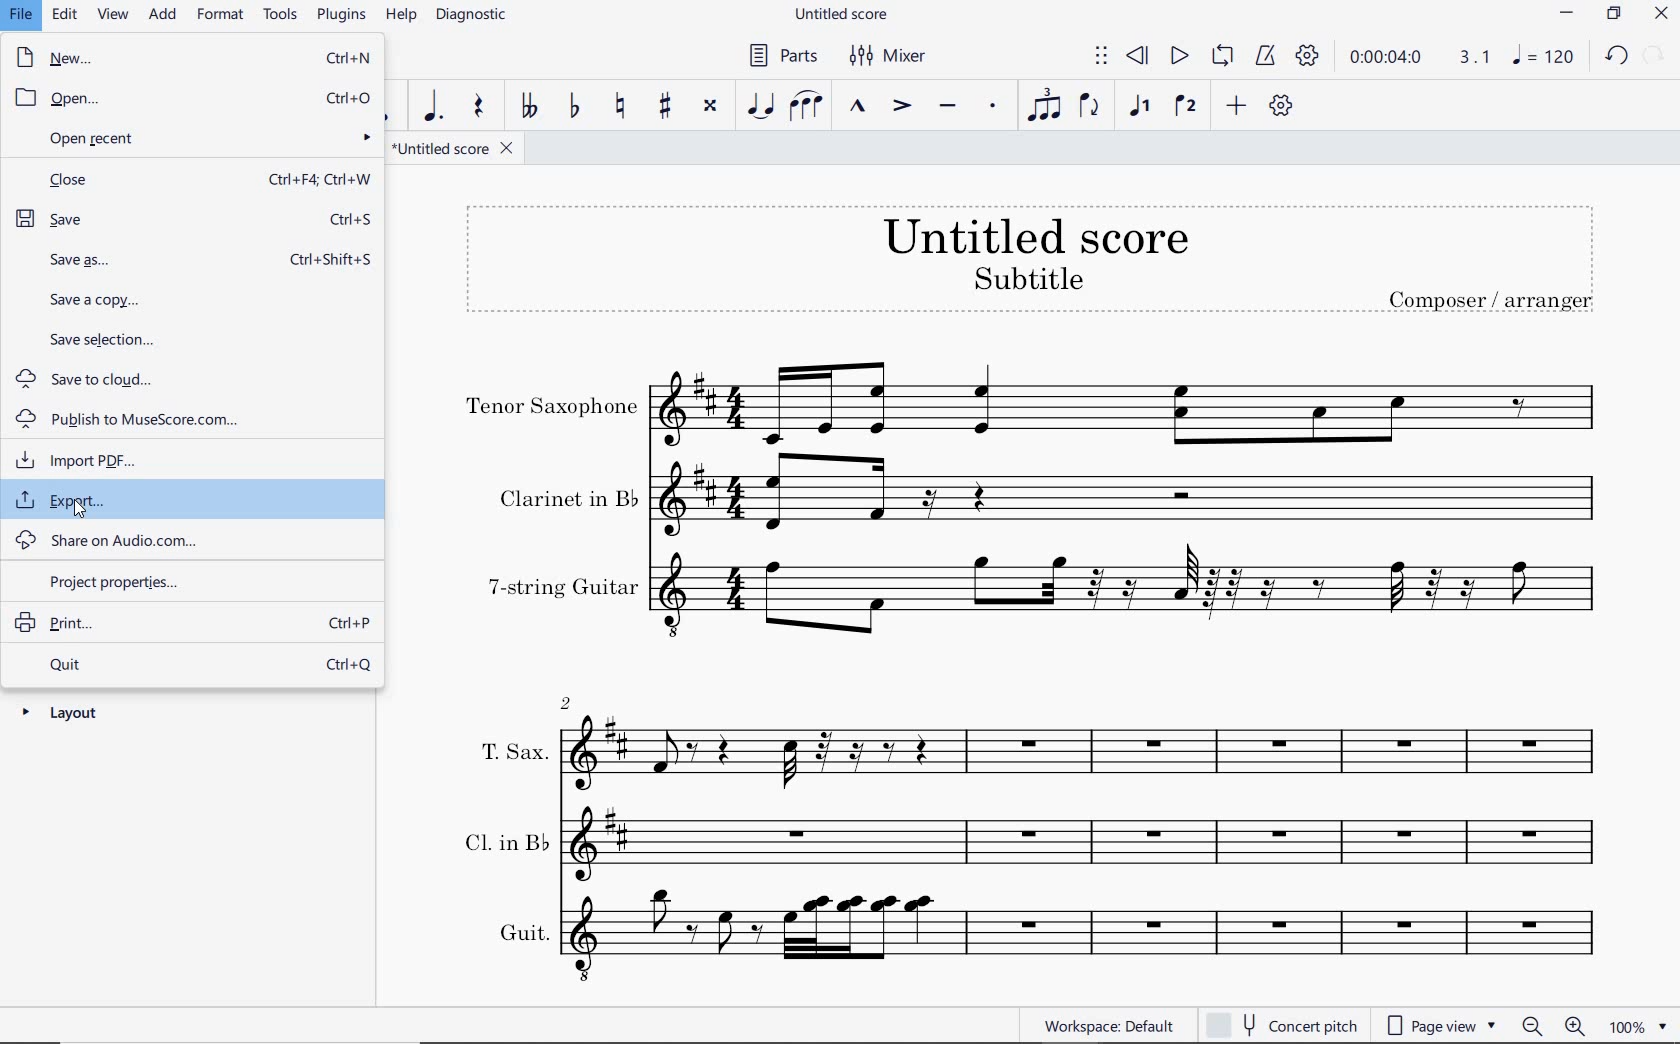  What do you see at coordinates (281, 16) in the screenshot?
I see `TOOLS` at bounding box center [281, 16].